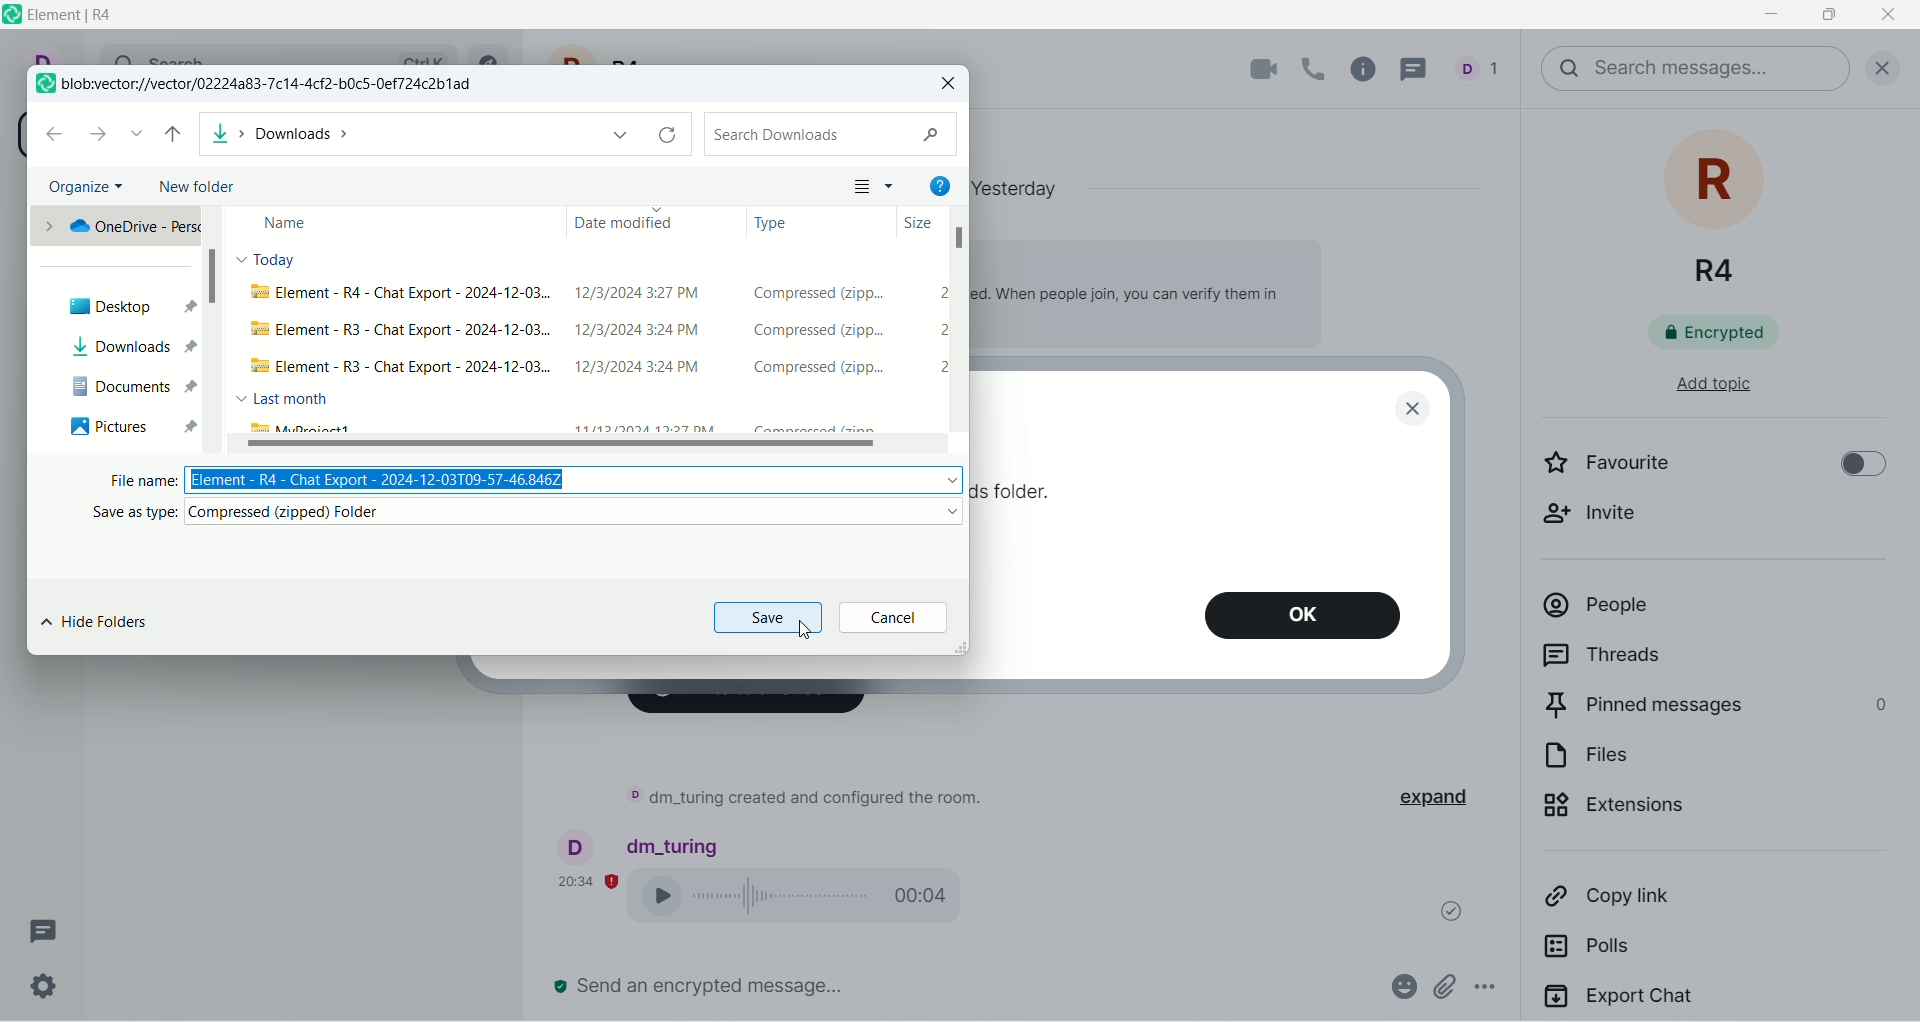 The height and width of the screenshot is (1022, 1920). Describe the element at coordinates (1711, 1000) in the screenshot. I see `export chat` at that location.